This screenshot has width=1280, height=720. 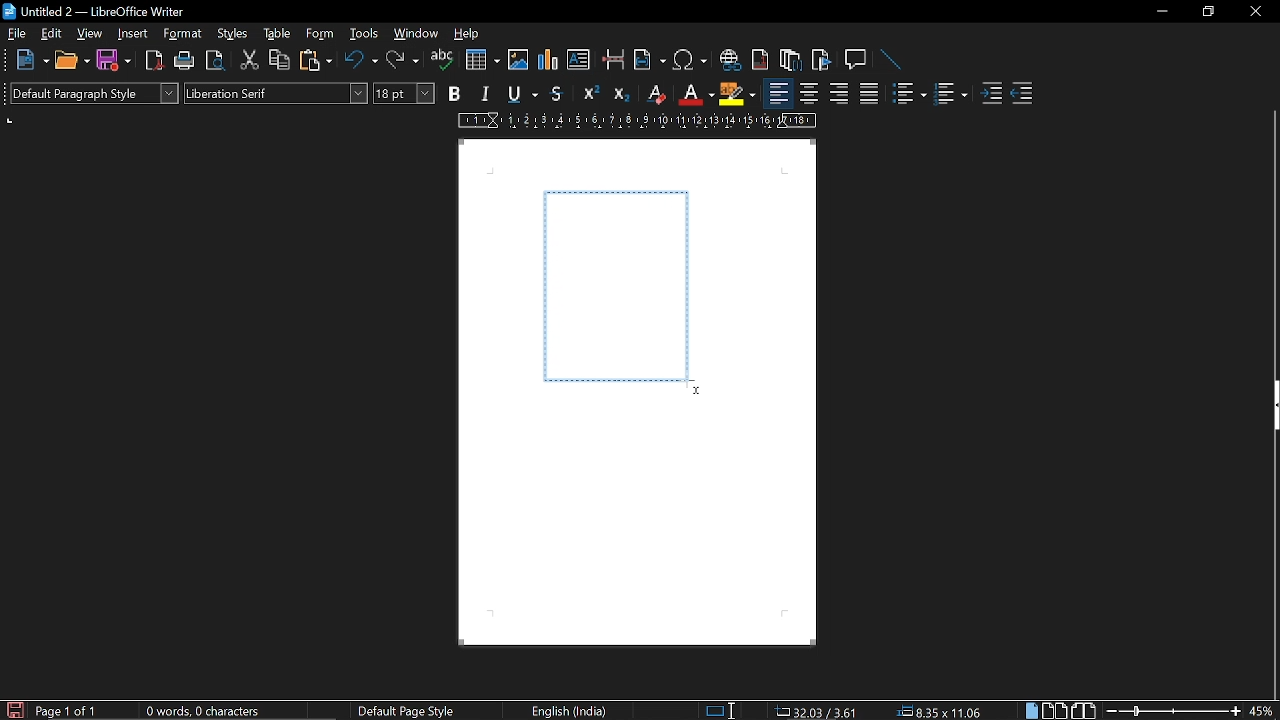 I want to click on Untitled 2 - LibreOffice Writer, so click(x=100, y=13).